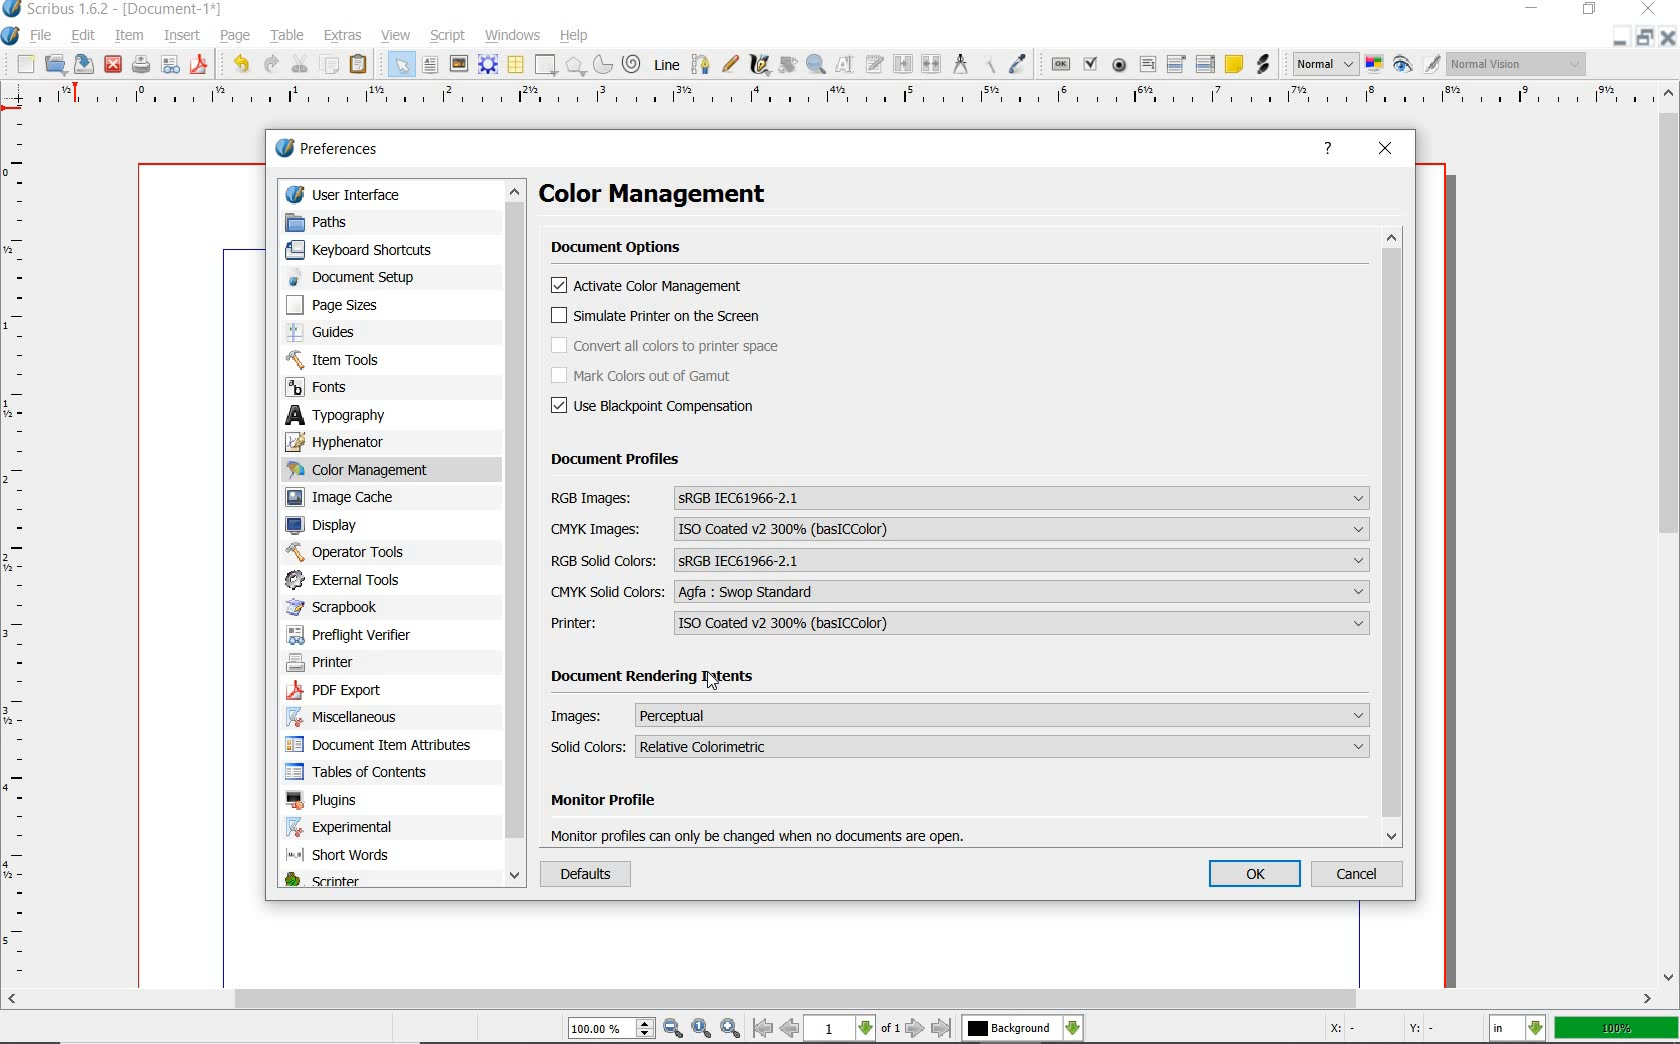 This screenshot has width=1680, height=1044. I want to click on convert all colors to printer space, so click(667, 346).